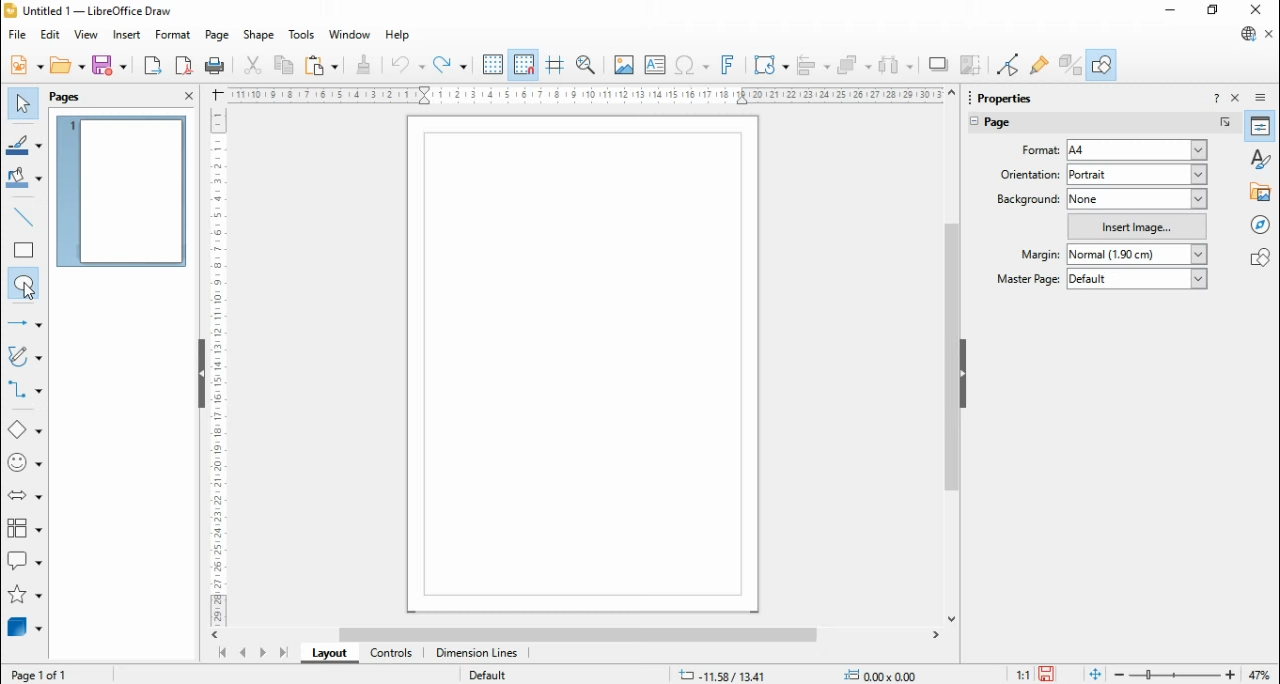 This screenshot has height=684, width=1280. What do you see at coordinates (26, 64) in the screenshot?
I see `new` at bounding box center [26, 64].